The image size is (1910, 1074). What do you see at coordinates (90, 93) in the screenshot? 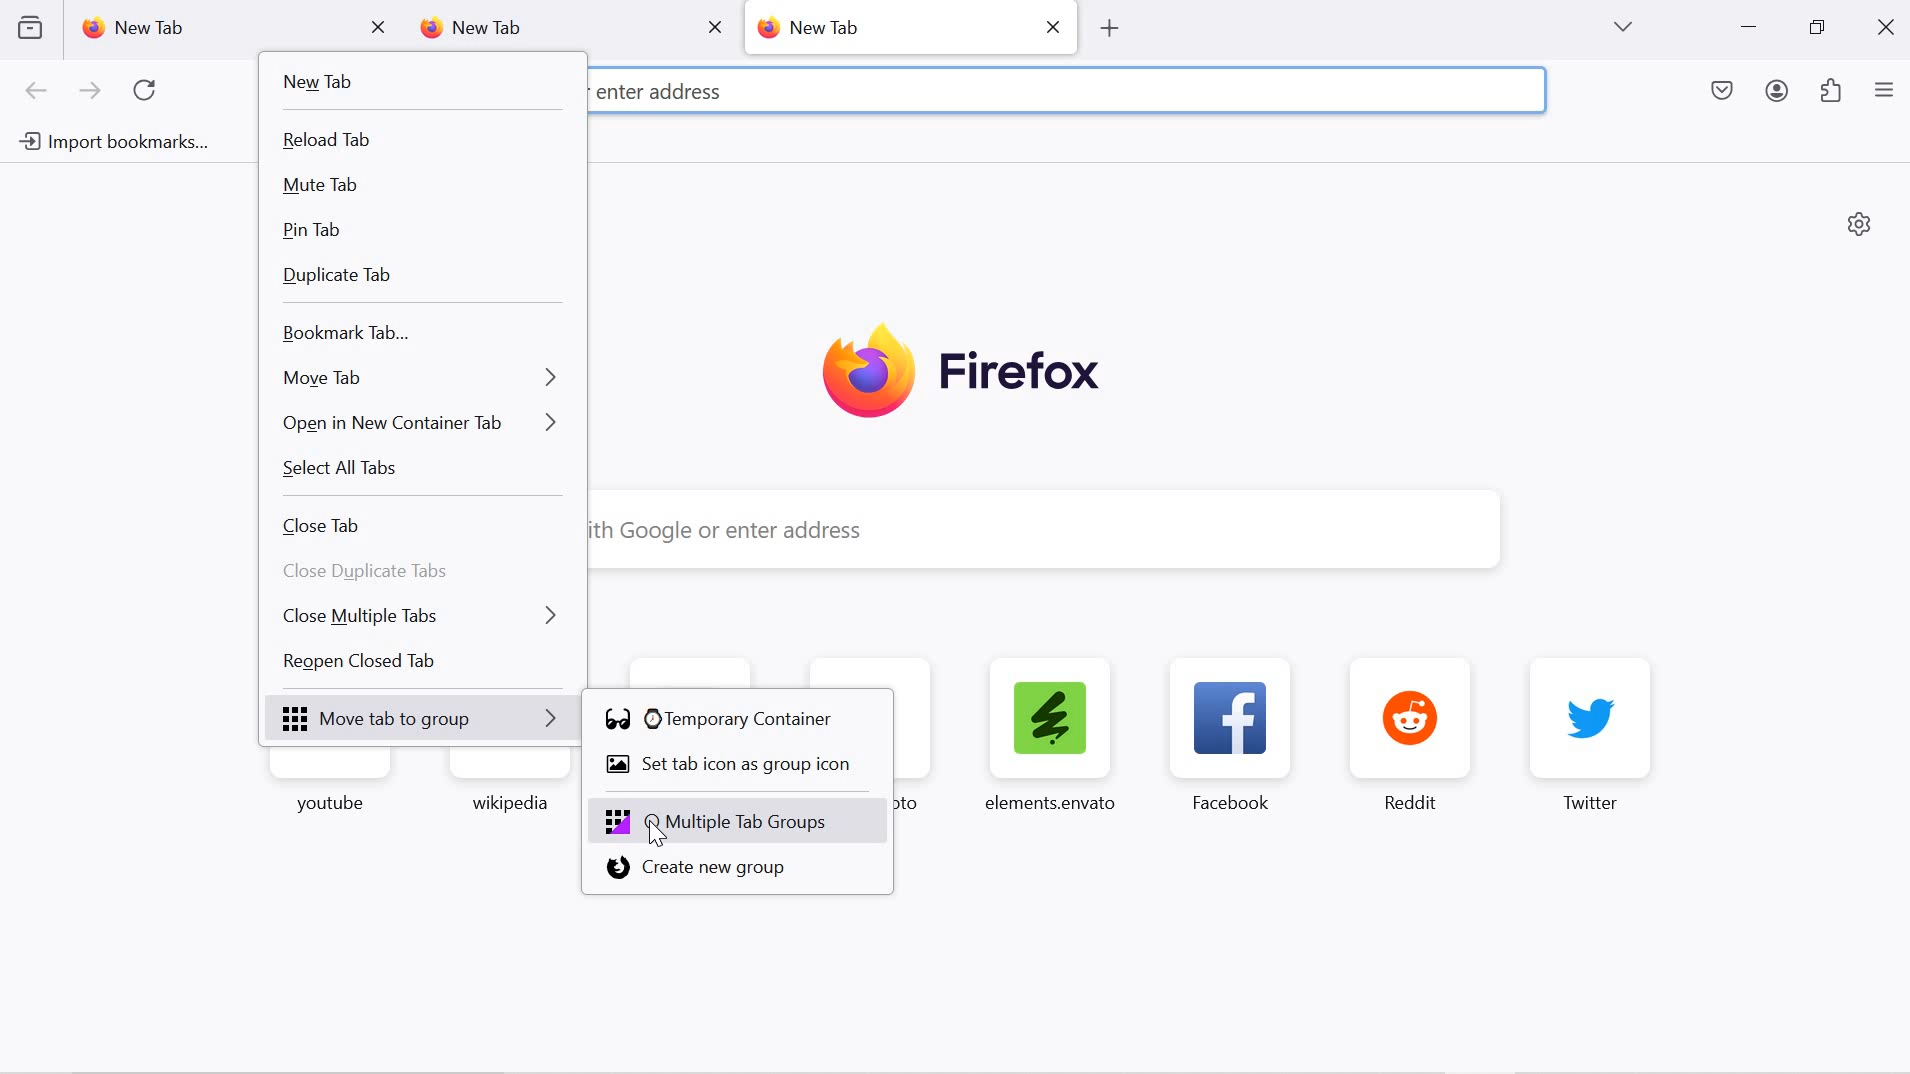
I see `next page` at bounding box center [90, 93].